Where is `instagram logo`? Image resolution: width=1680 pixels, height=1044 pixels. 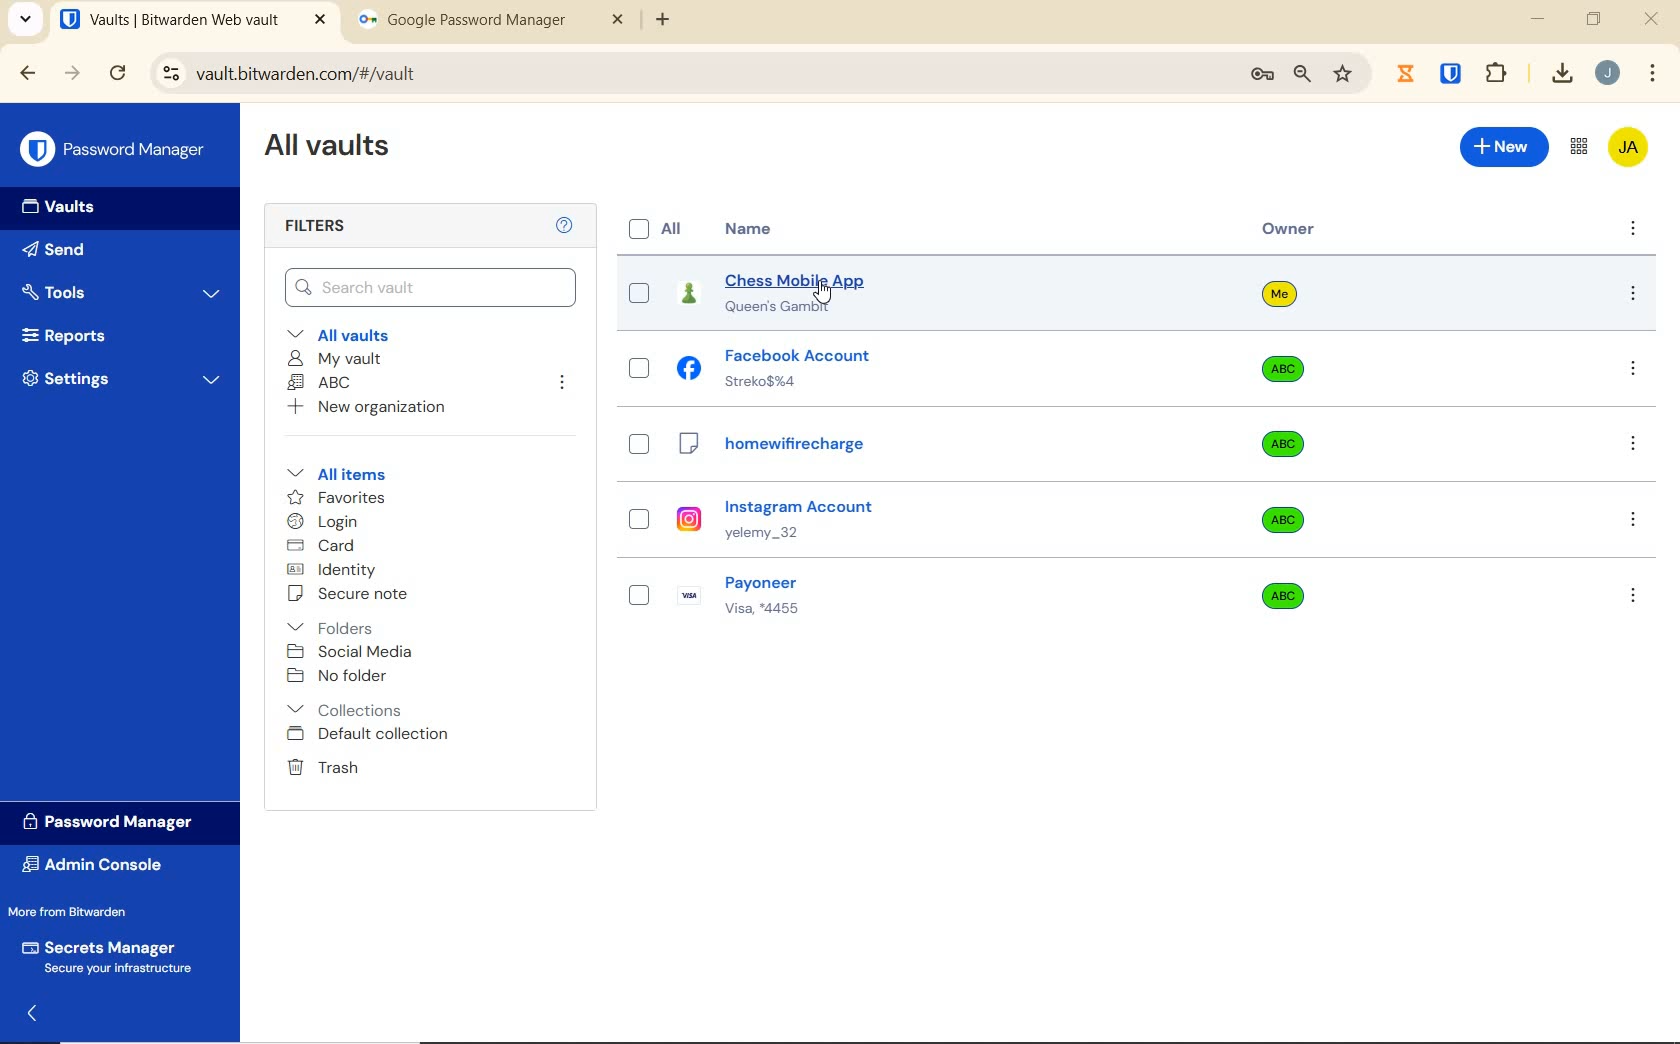 instagram logo is located at coordinates (689, 517).